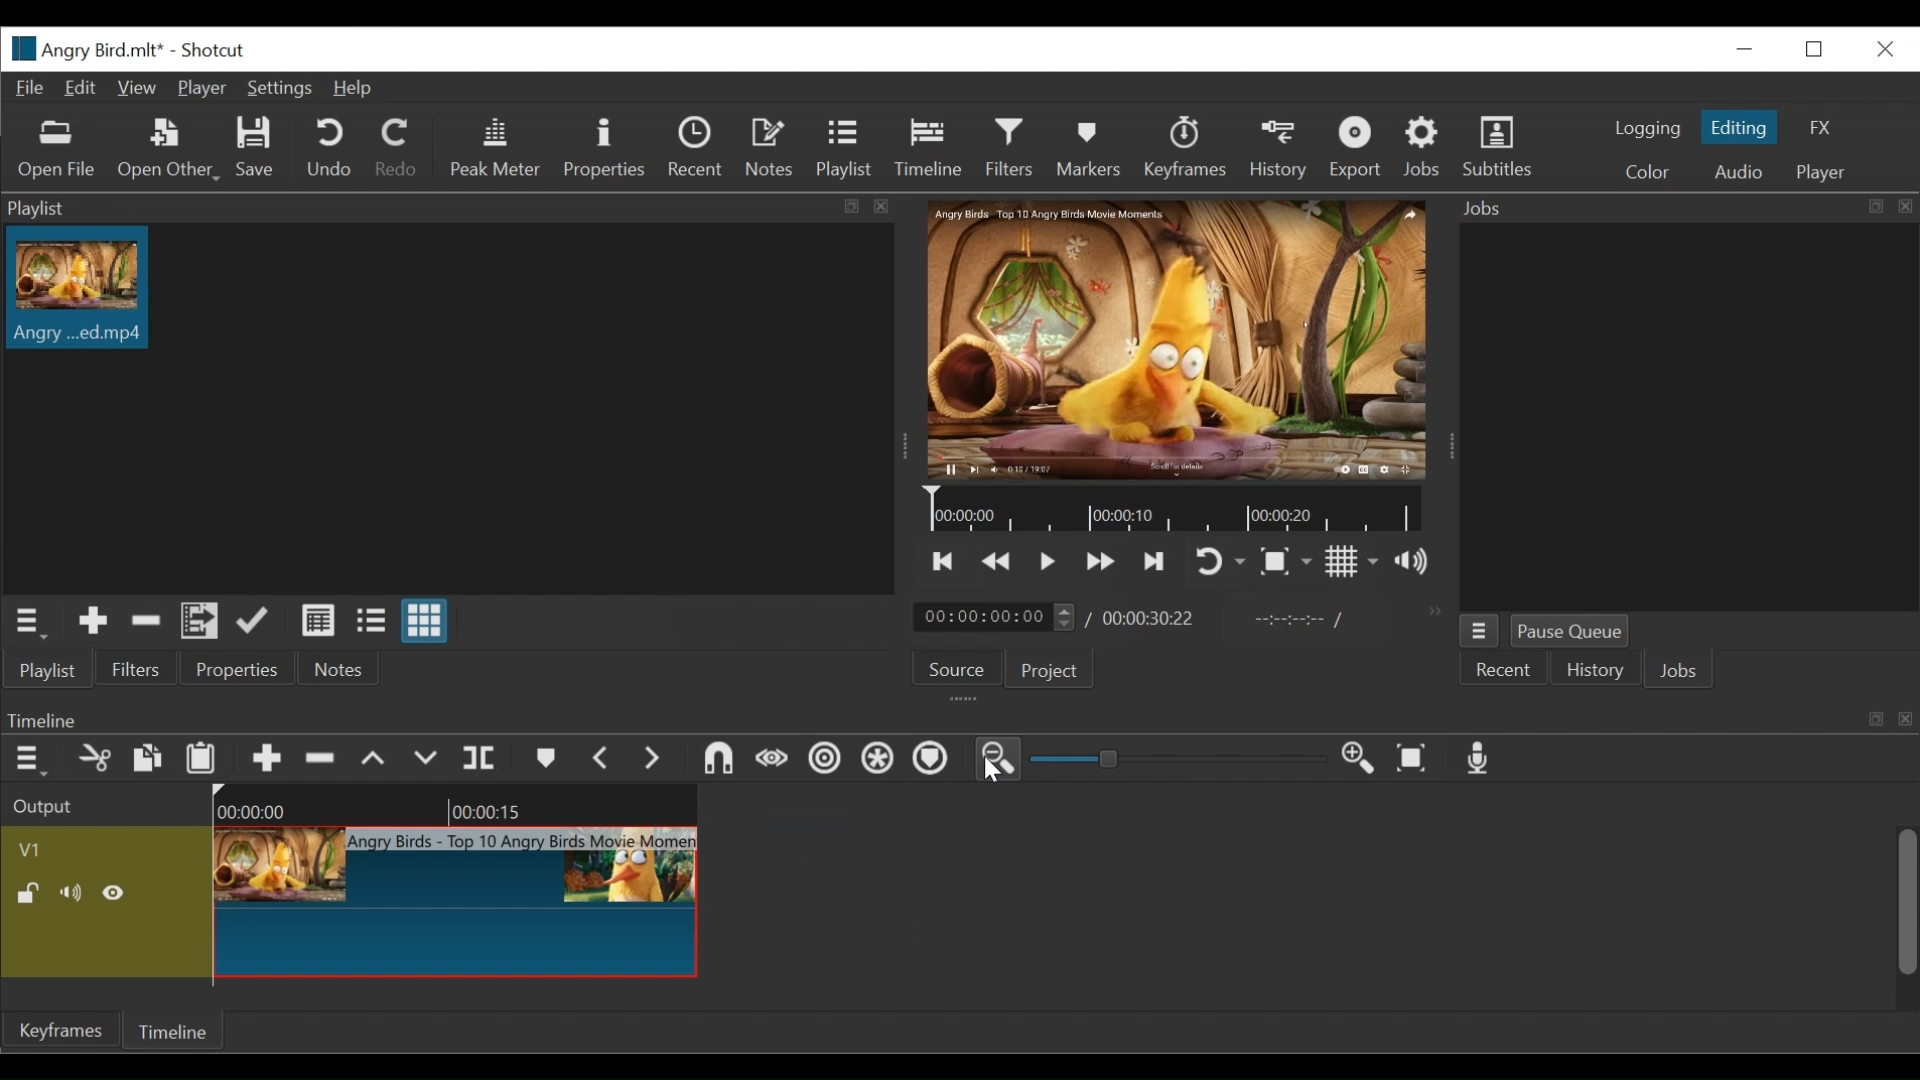  I want to click on Notes, so click(340, 668).